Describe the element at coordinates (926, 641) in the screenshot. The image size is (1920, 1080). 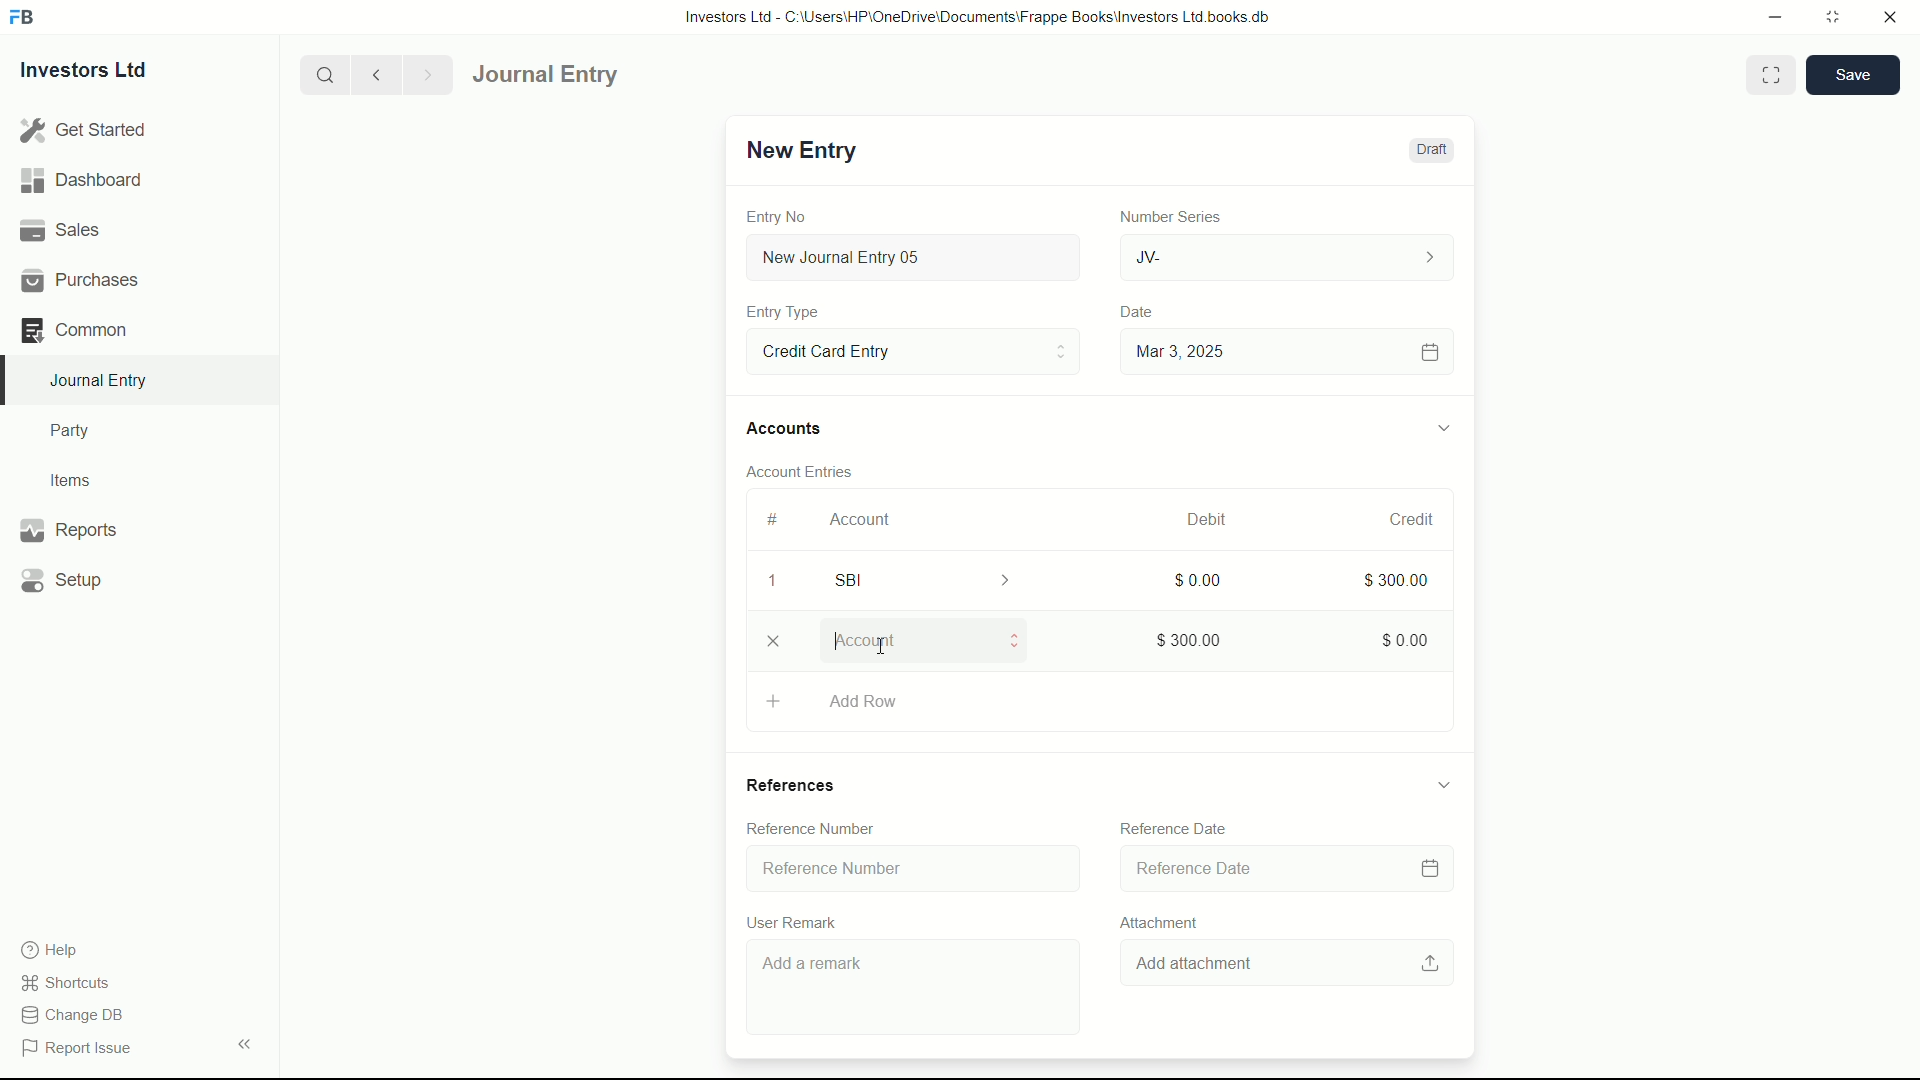
I see `Account` at that location.